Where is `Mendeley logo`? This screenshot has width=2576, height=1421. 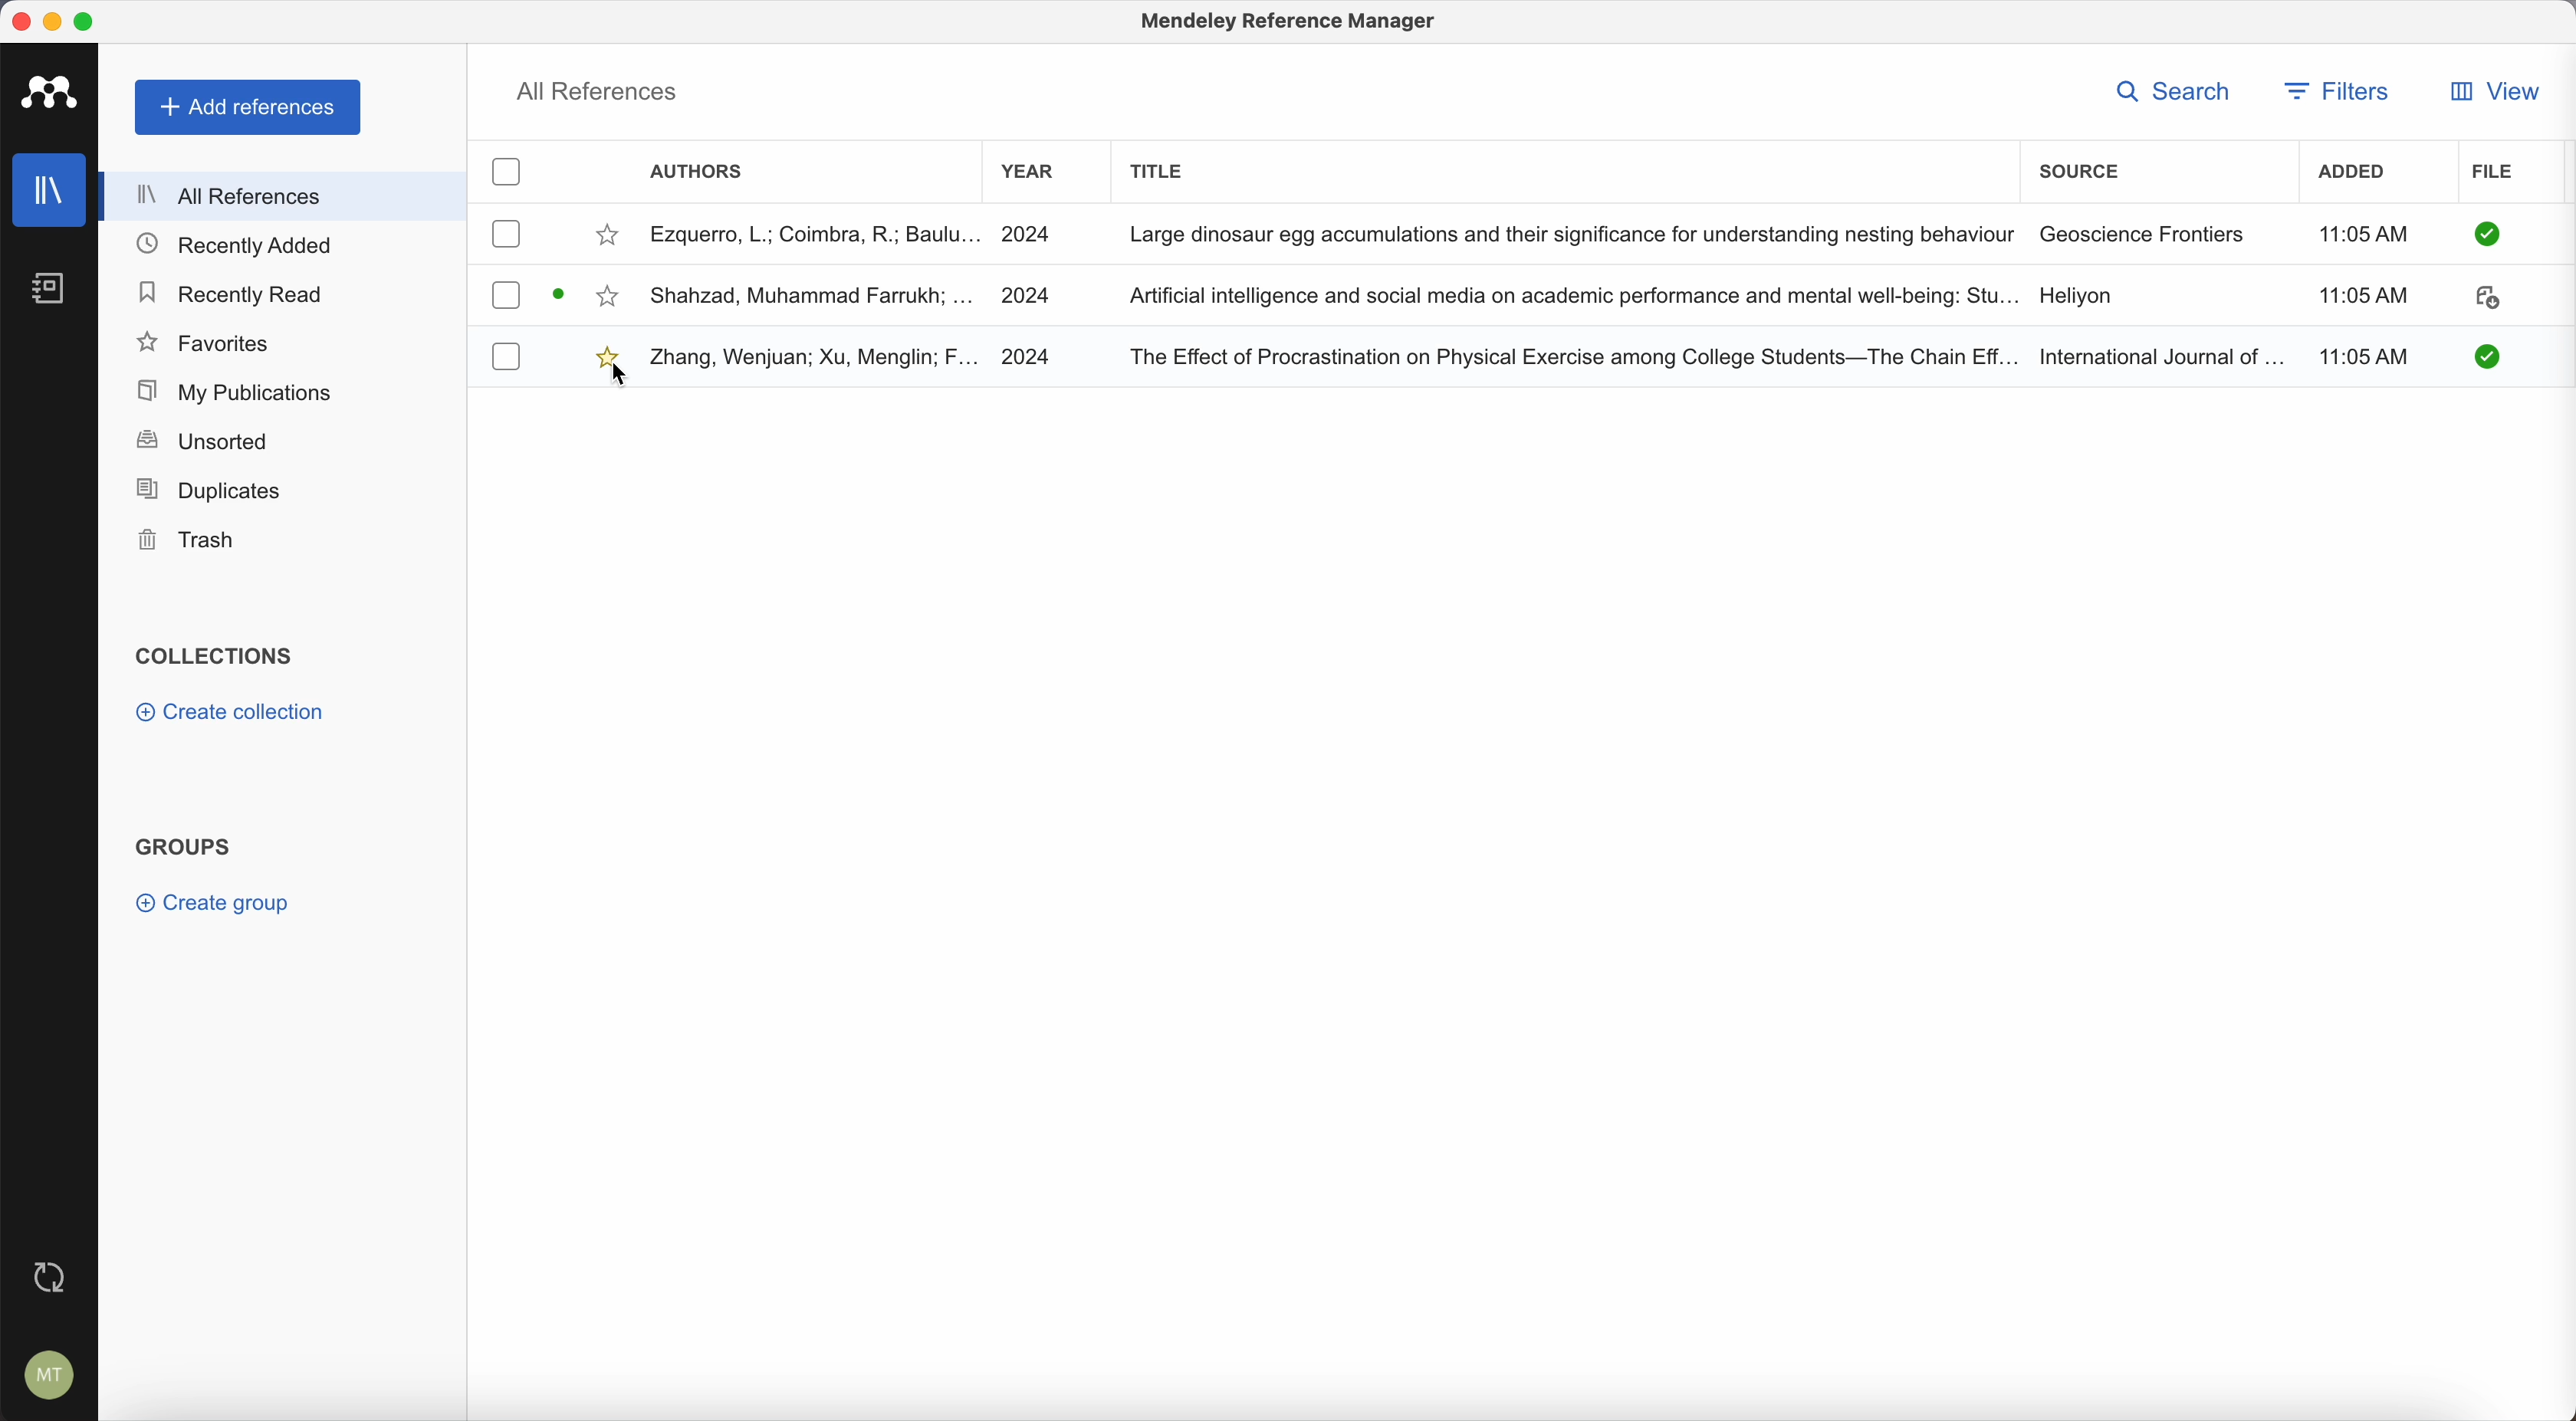 Mendeley logo is located at coordinates (55, 95).